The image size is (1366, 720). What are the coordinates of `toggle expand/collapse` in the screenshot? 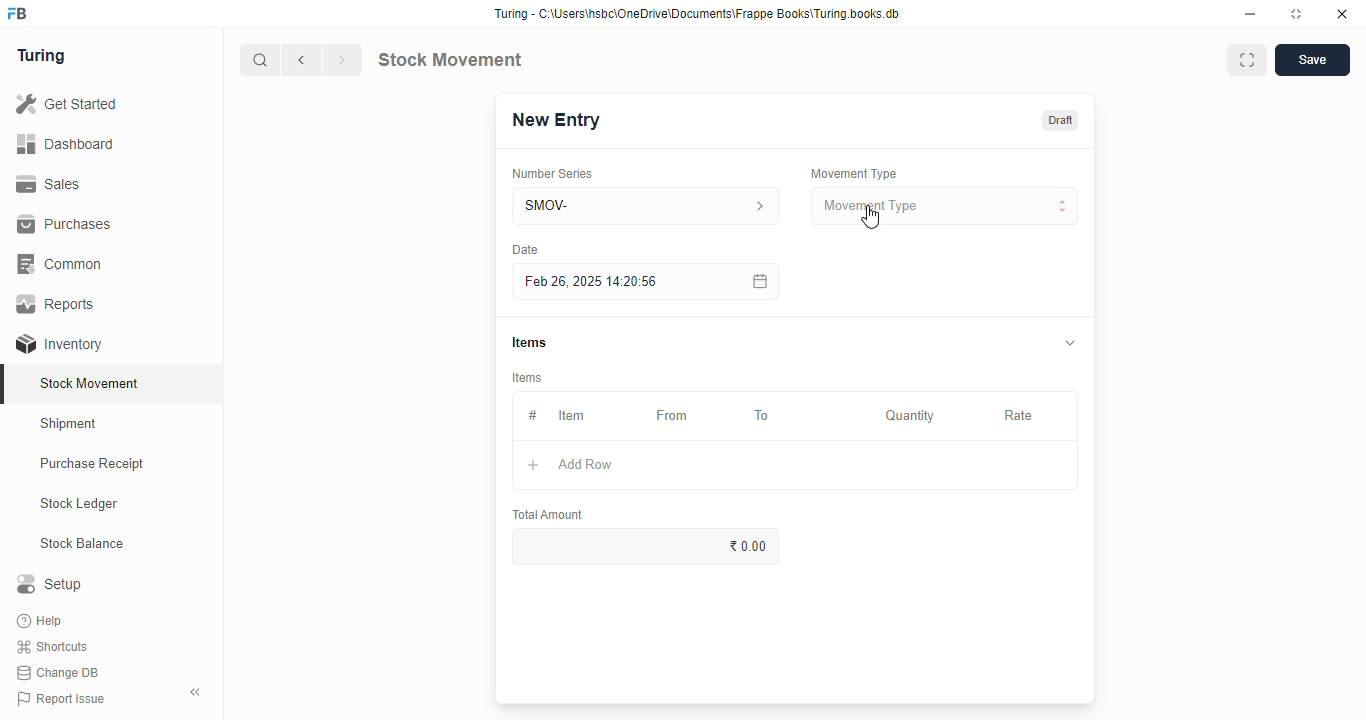 It's located at (1071, 342).